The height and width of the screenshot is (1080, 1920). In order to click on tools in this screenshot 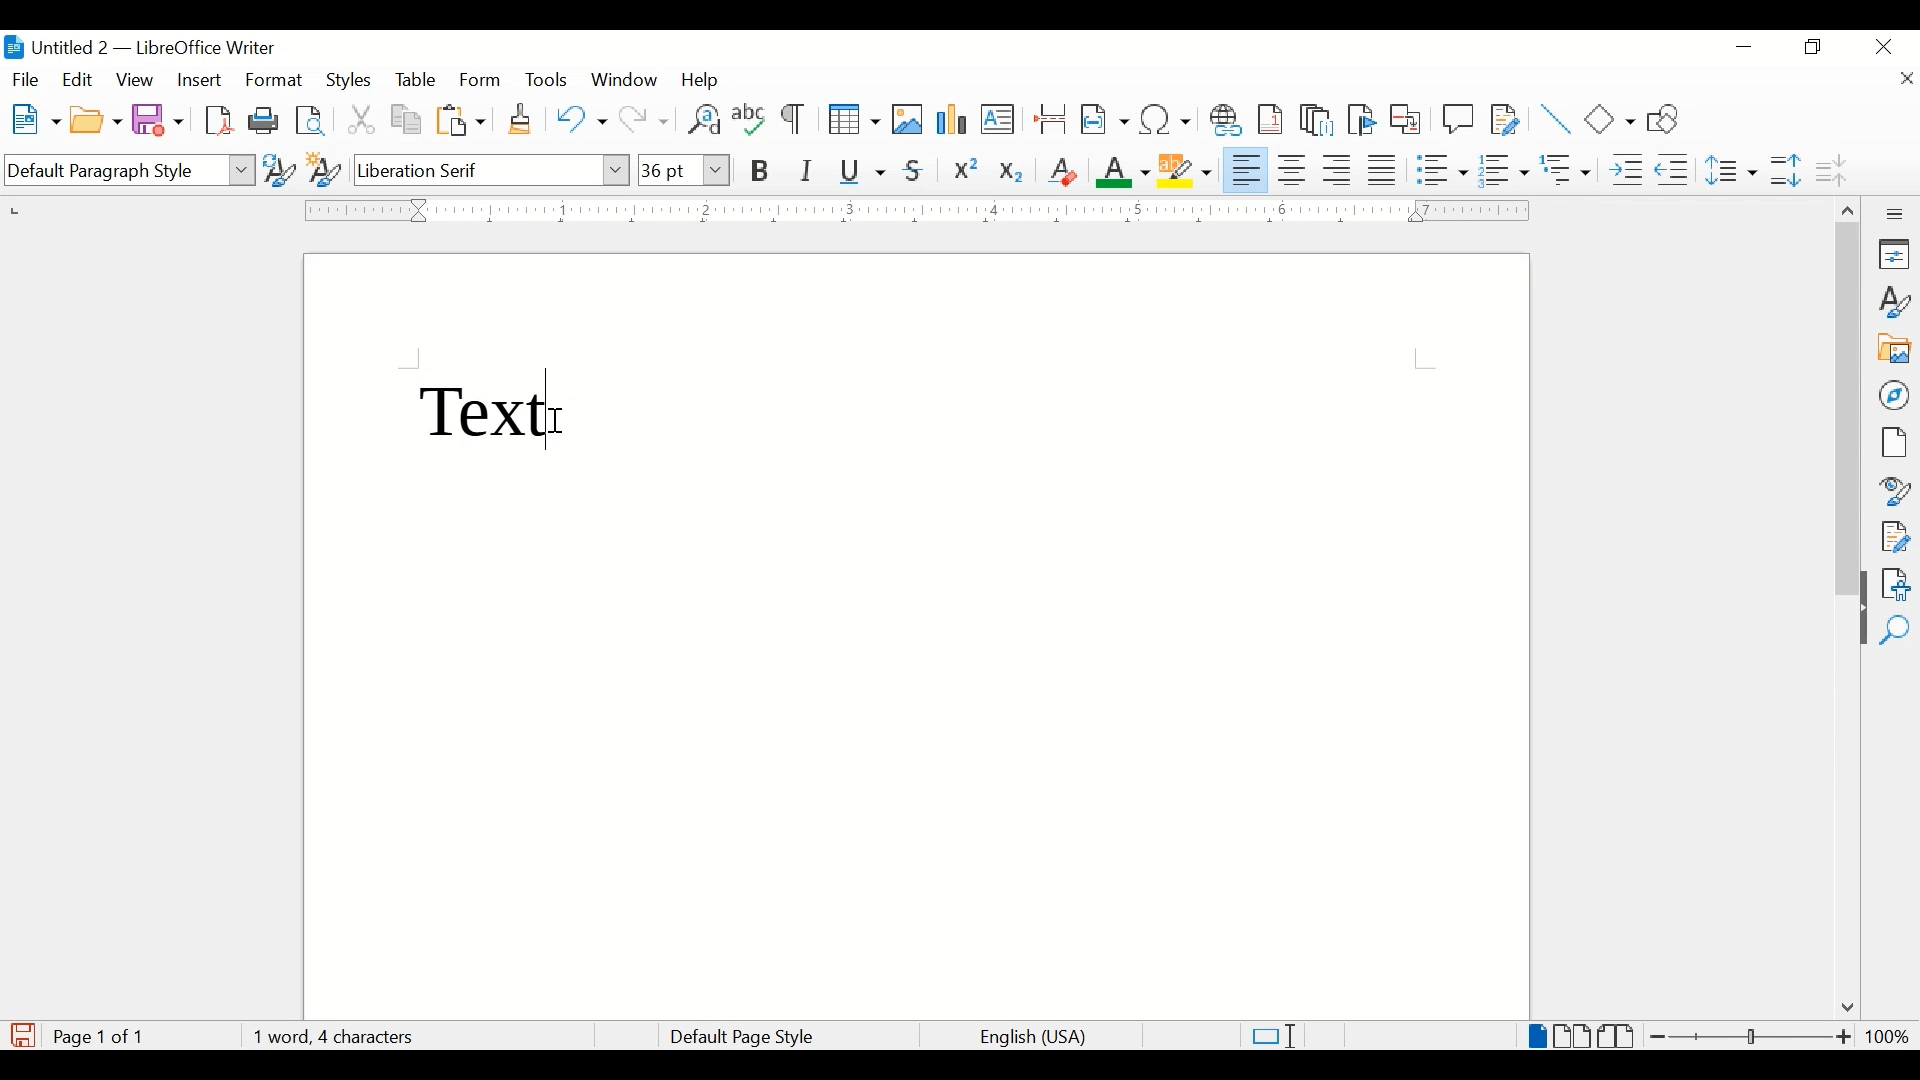, I will do `click(546, 79)`.